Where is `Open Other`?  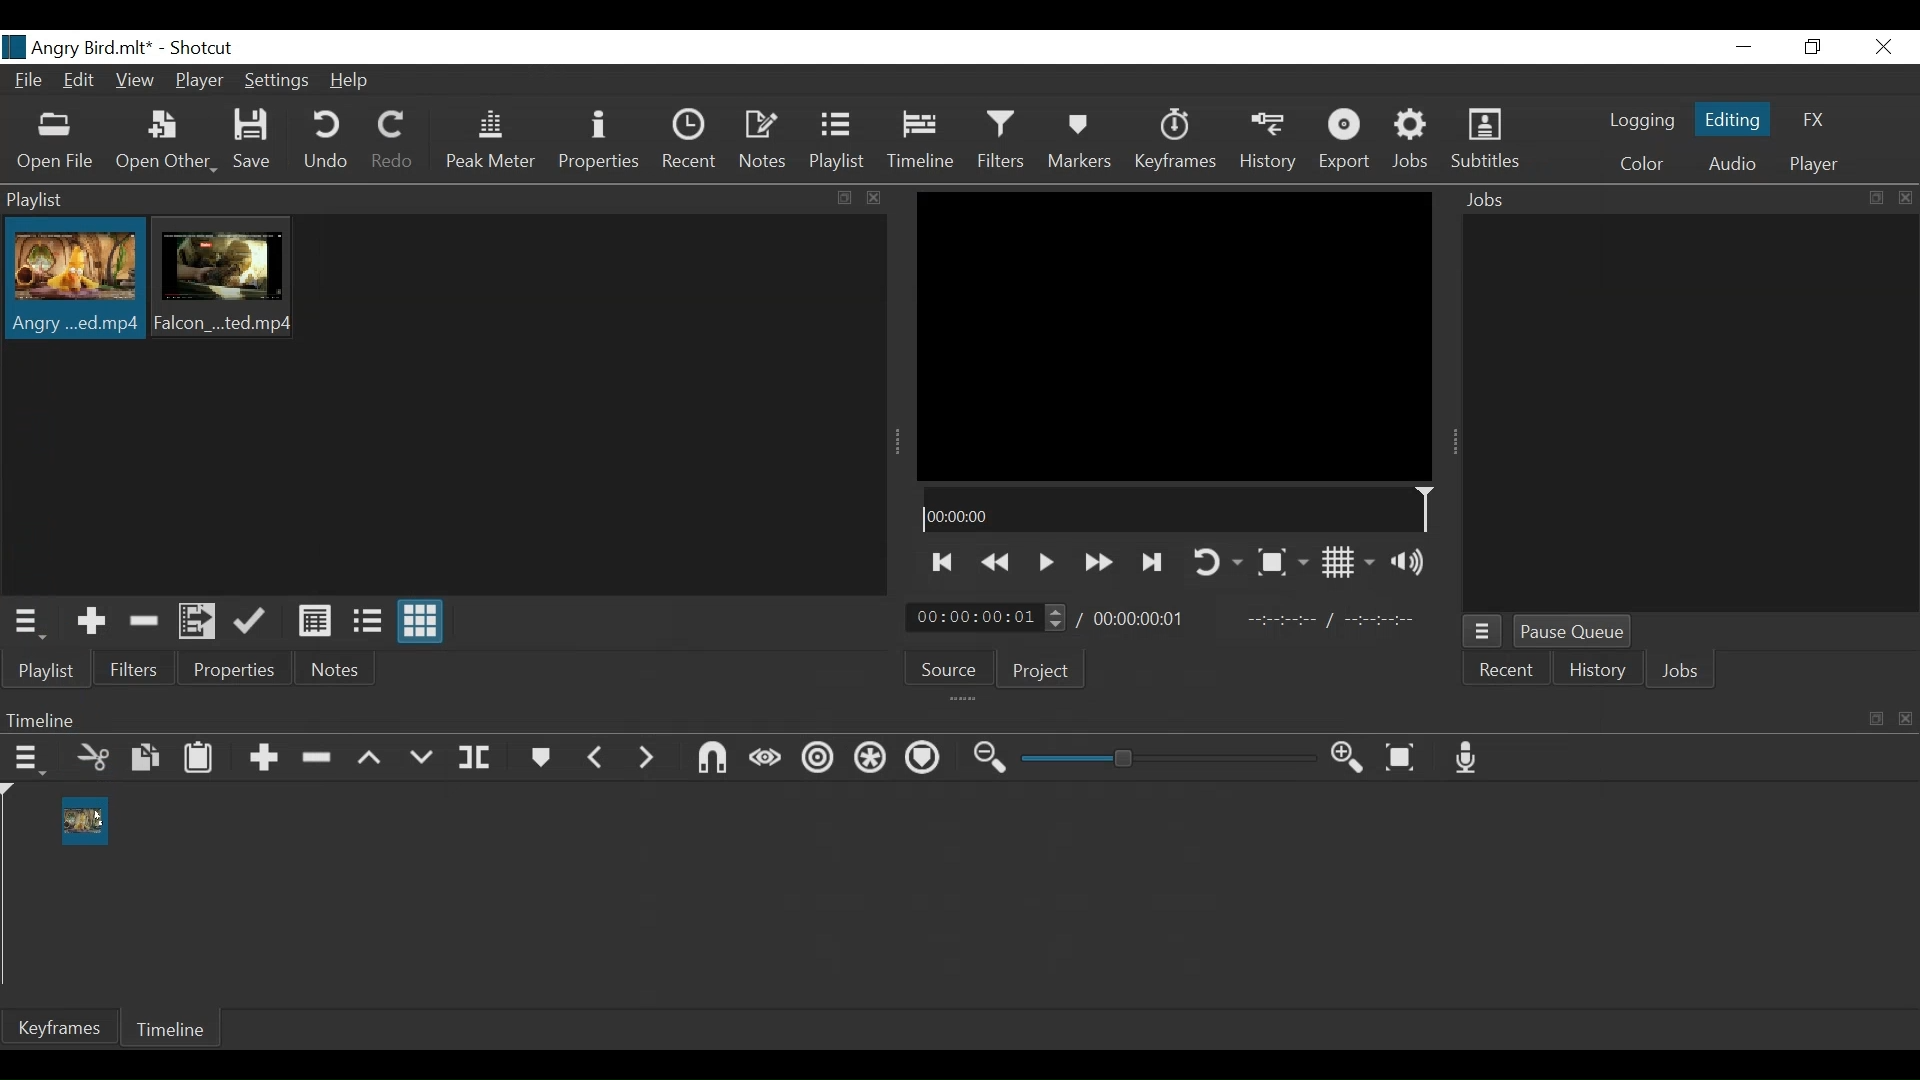
Open Other is located at coordinates (165, 141).